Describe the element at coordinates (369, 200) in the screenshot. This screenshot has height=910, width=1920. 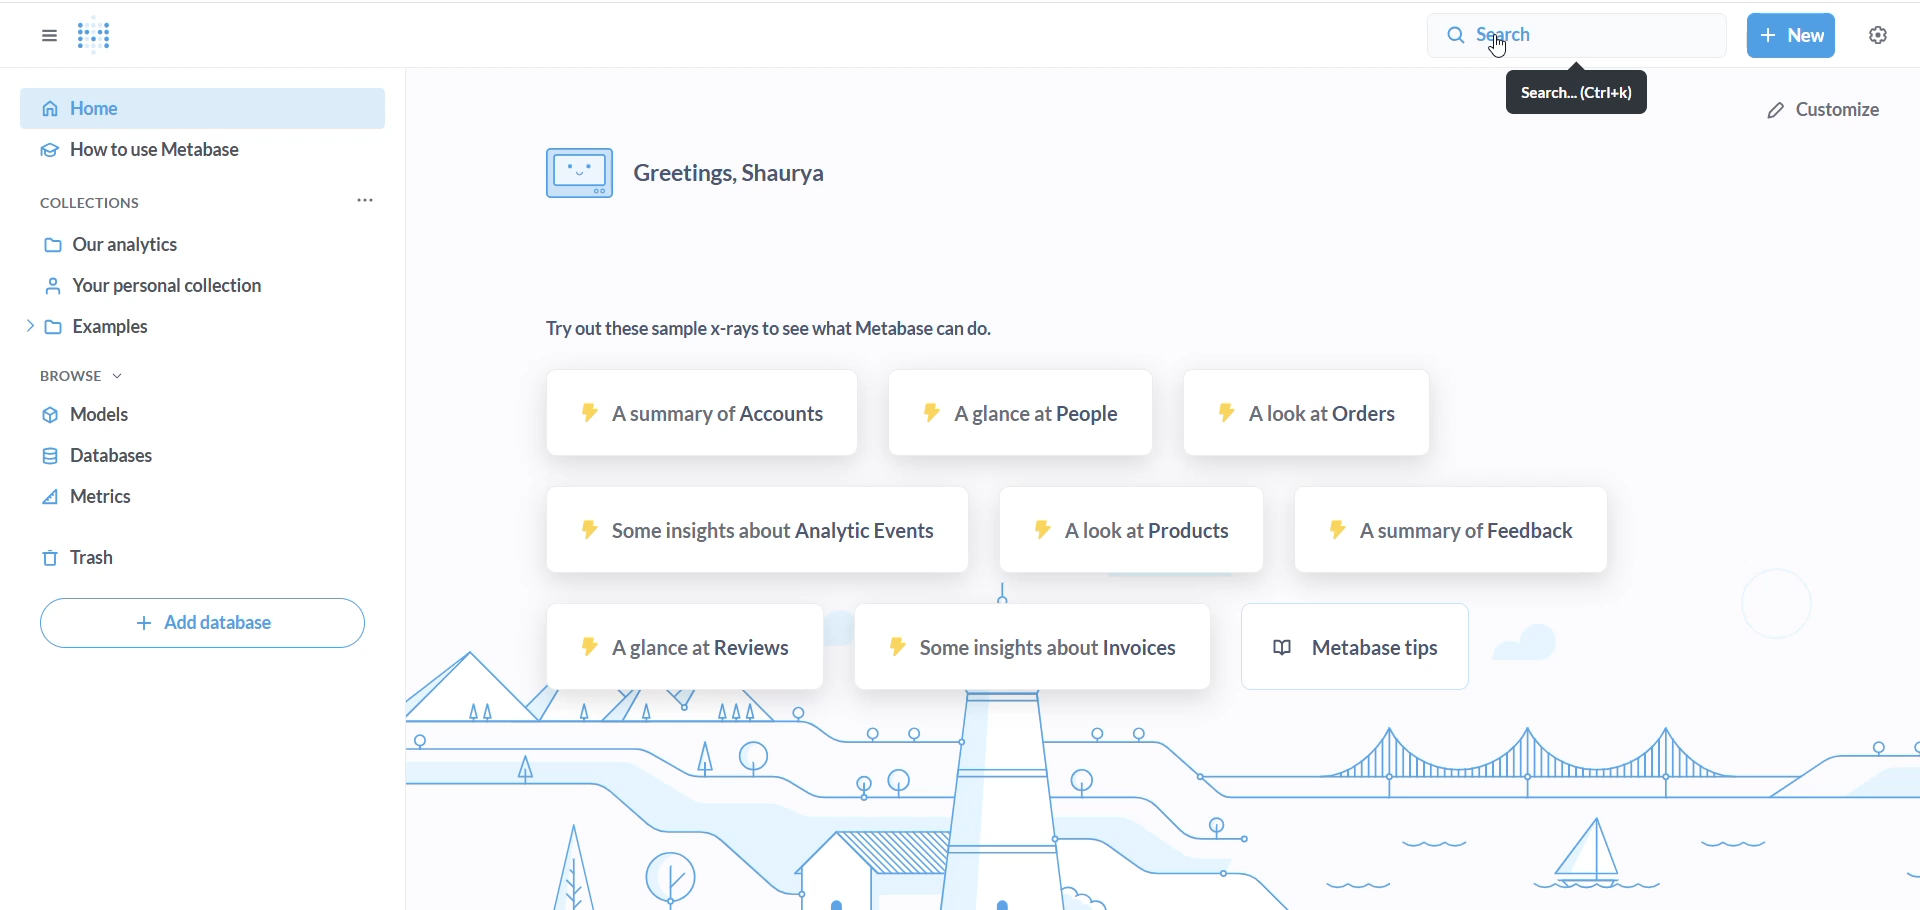
I see `collection options` at that location.